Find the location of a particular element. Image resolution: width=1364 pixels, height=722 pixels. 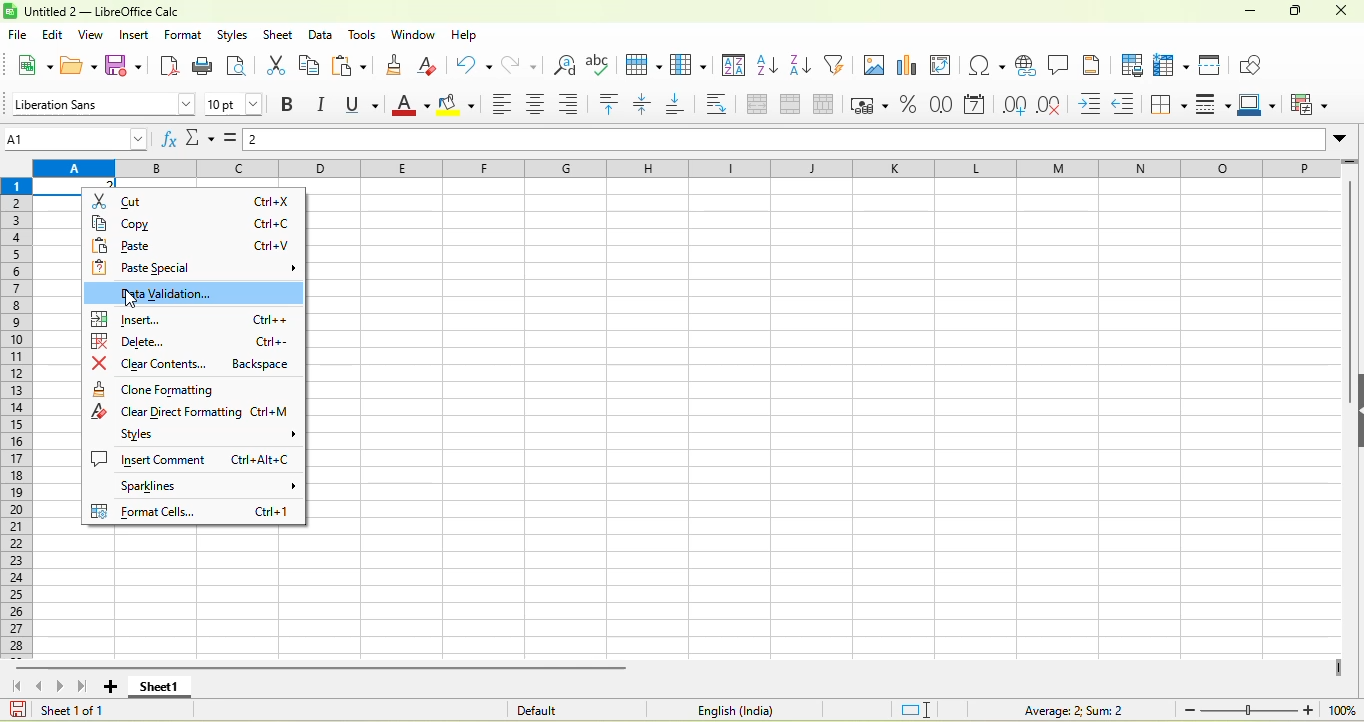

center vertically is located at coordinates (648, 106).